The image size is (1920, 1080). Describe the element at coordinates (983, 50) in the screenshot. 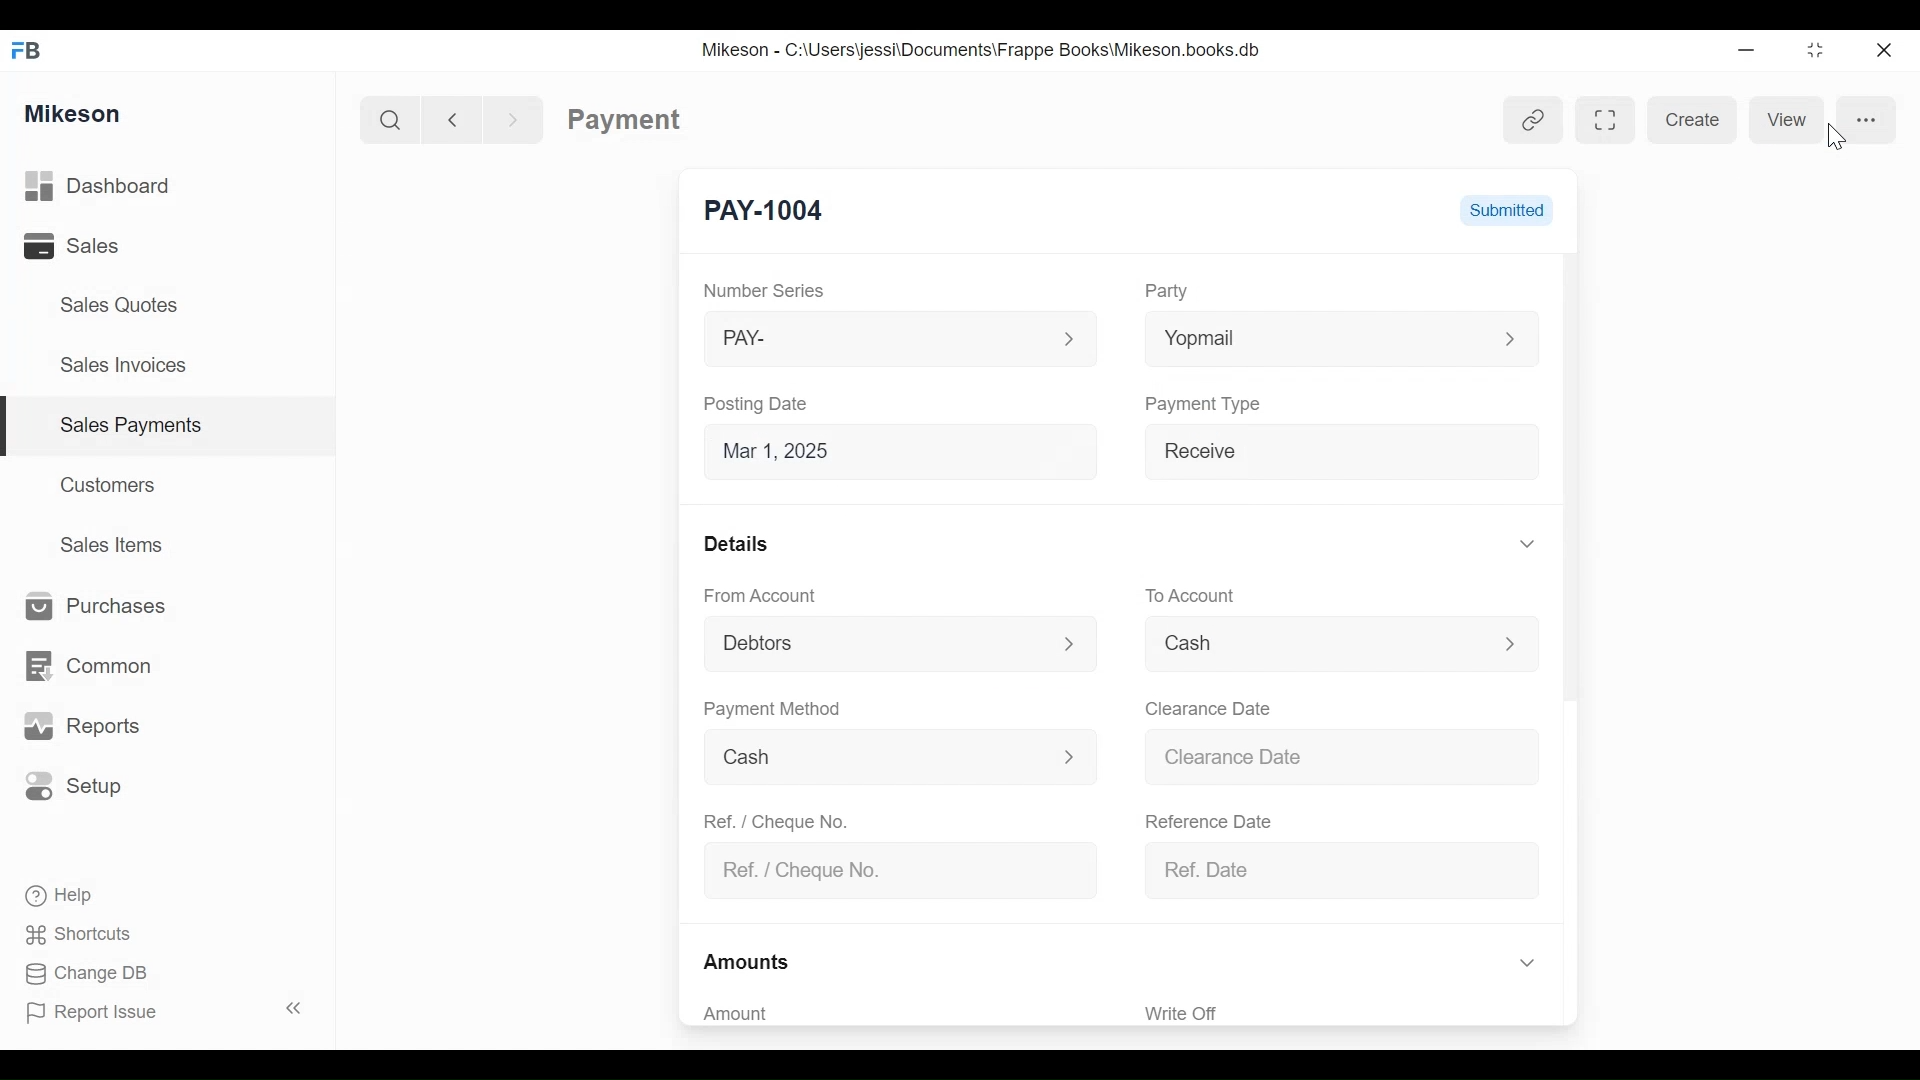

I see `Mikeson - C:\Users\jessi\Documents\Frappe Books\Mikeson.books.db` at that location.